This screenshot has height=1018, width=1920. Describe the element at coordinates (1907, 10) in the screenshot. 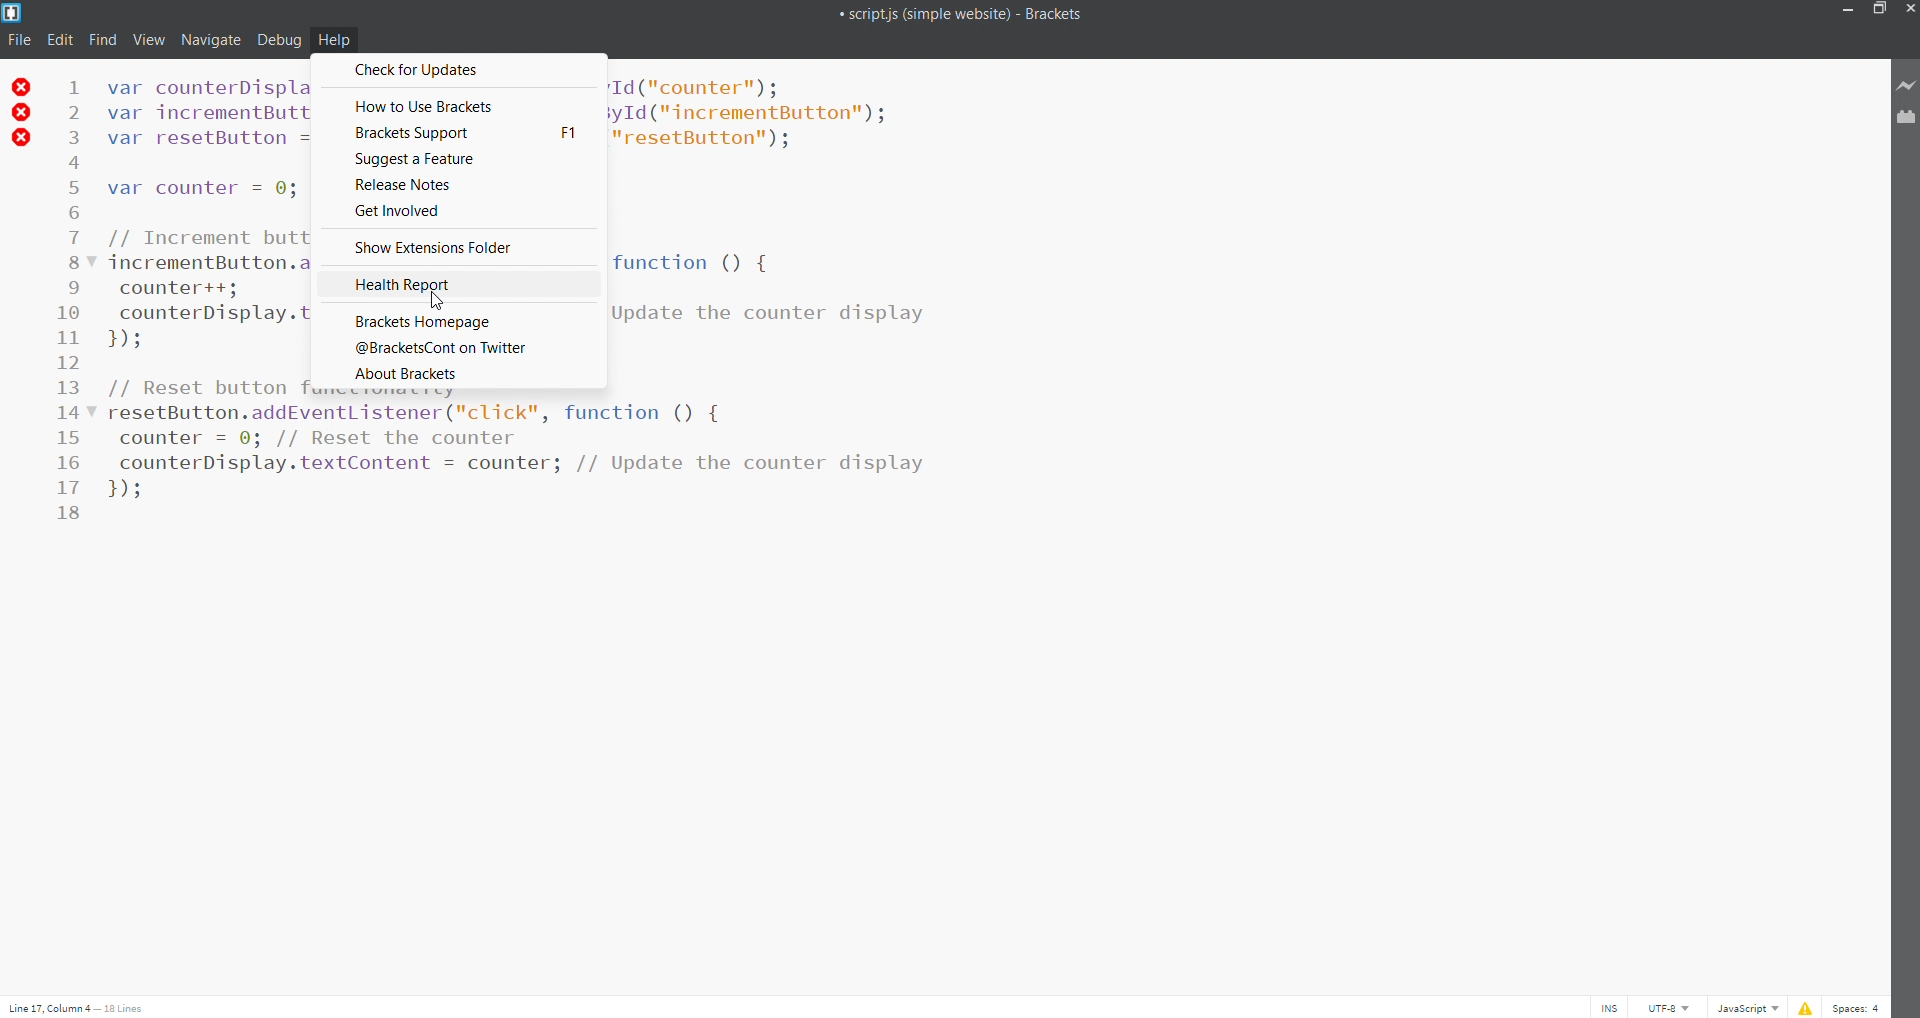

I see `close` at that location.